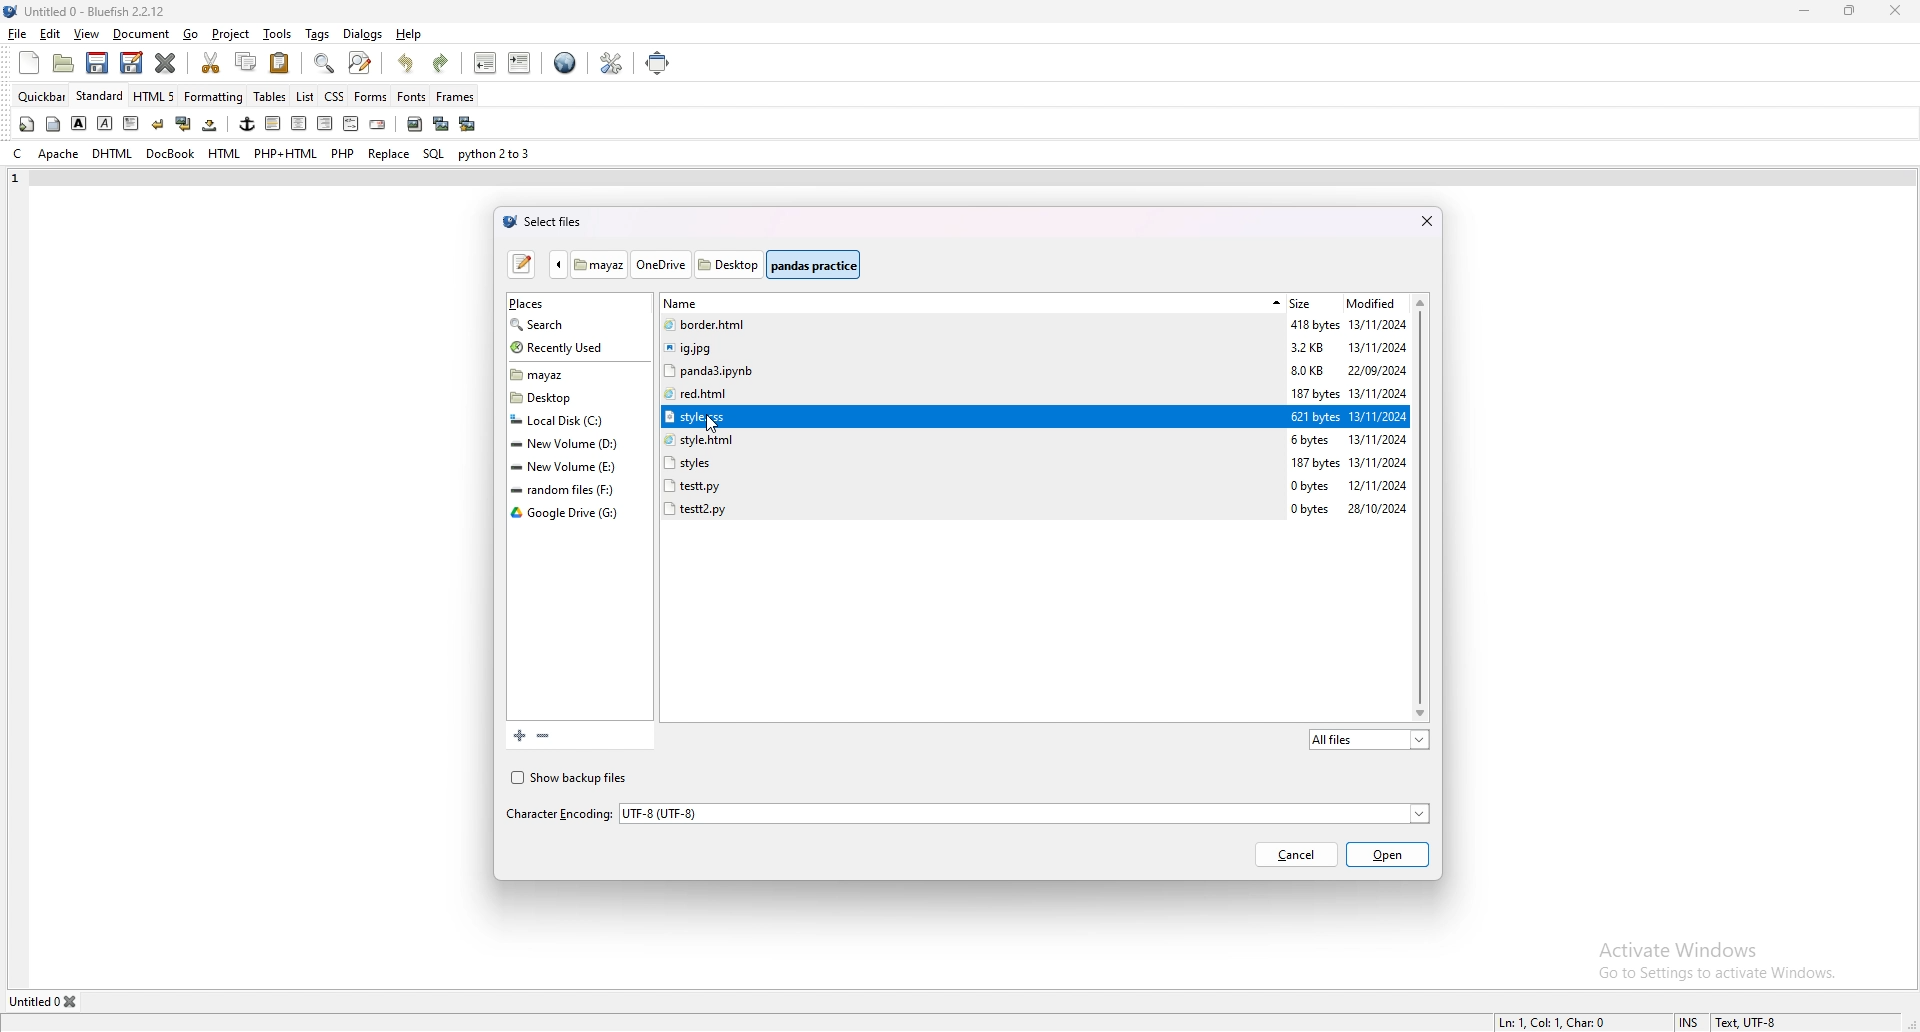 The image size is (1920, 1032). Describe the element at coordinates (969, 415) in the screenshot. I see `selected file` at that location.